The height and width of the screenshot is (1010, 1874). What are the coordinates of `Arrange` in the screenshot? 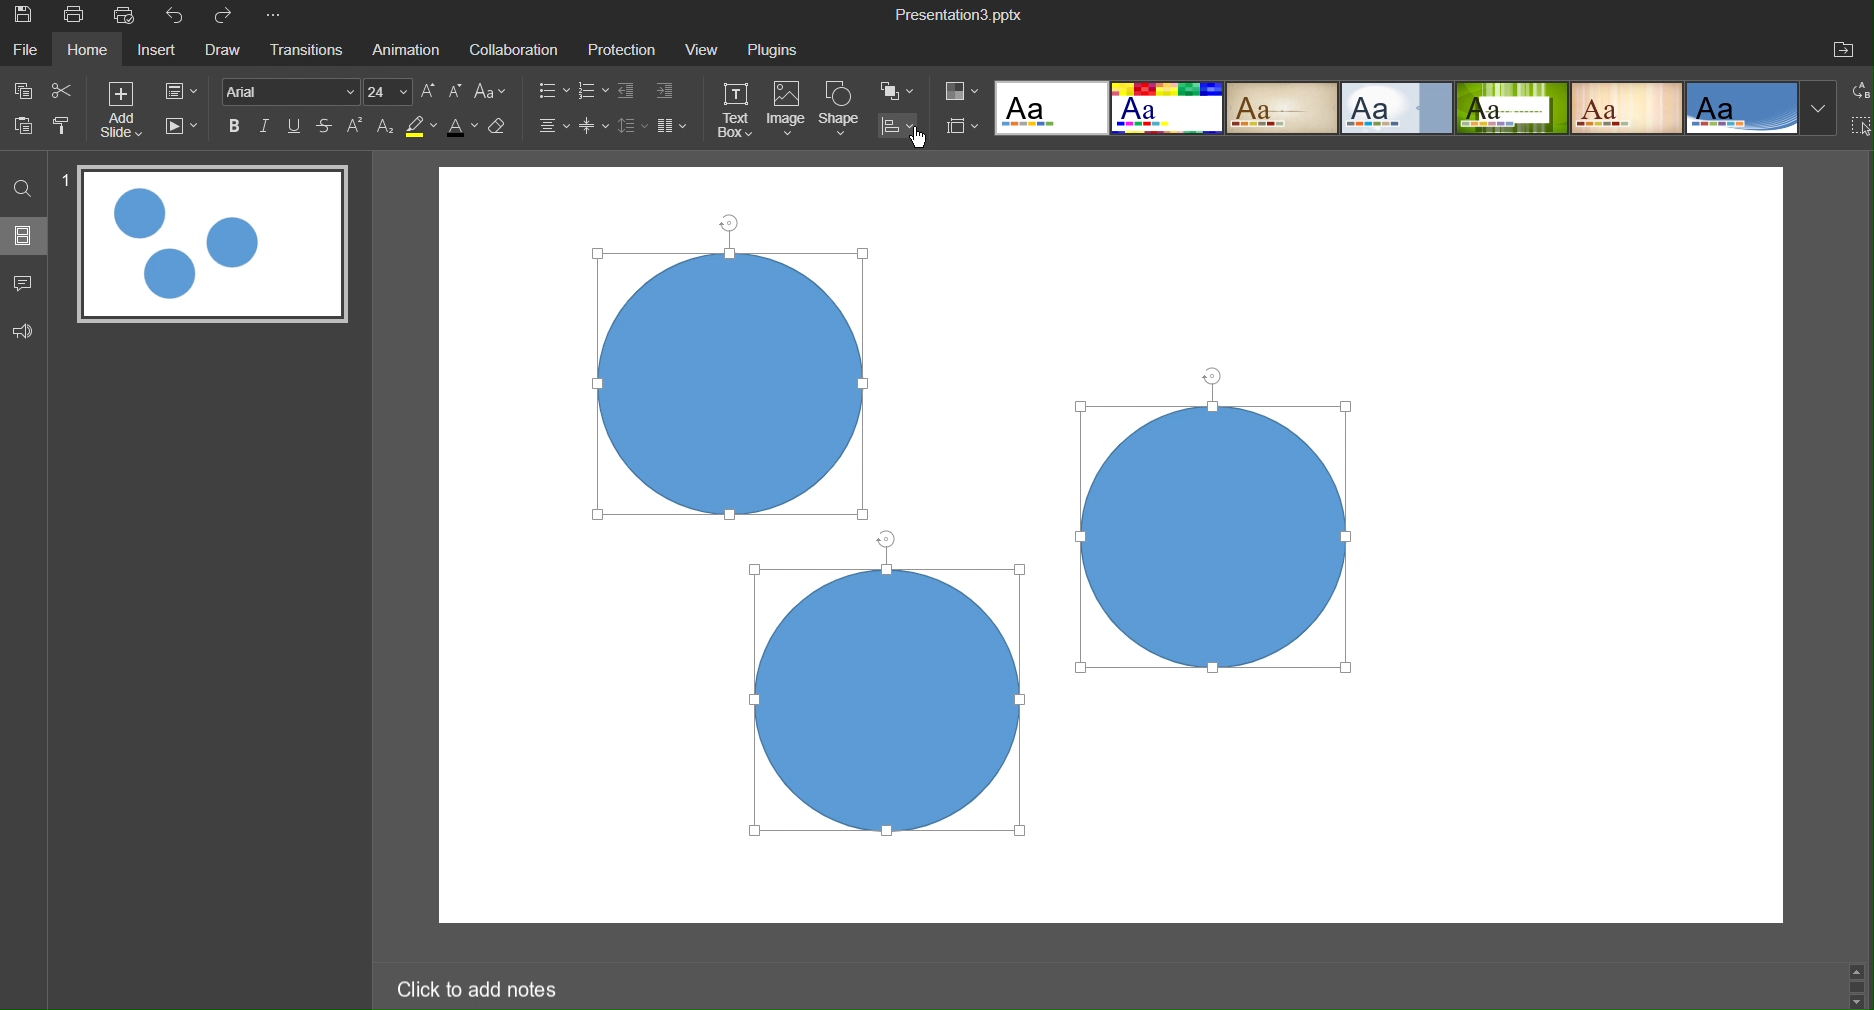 It's located at (901, 94).